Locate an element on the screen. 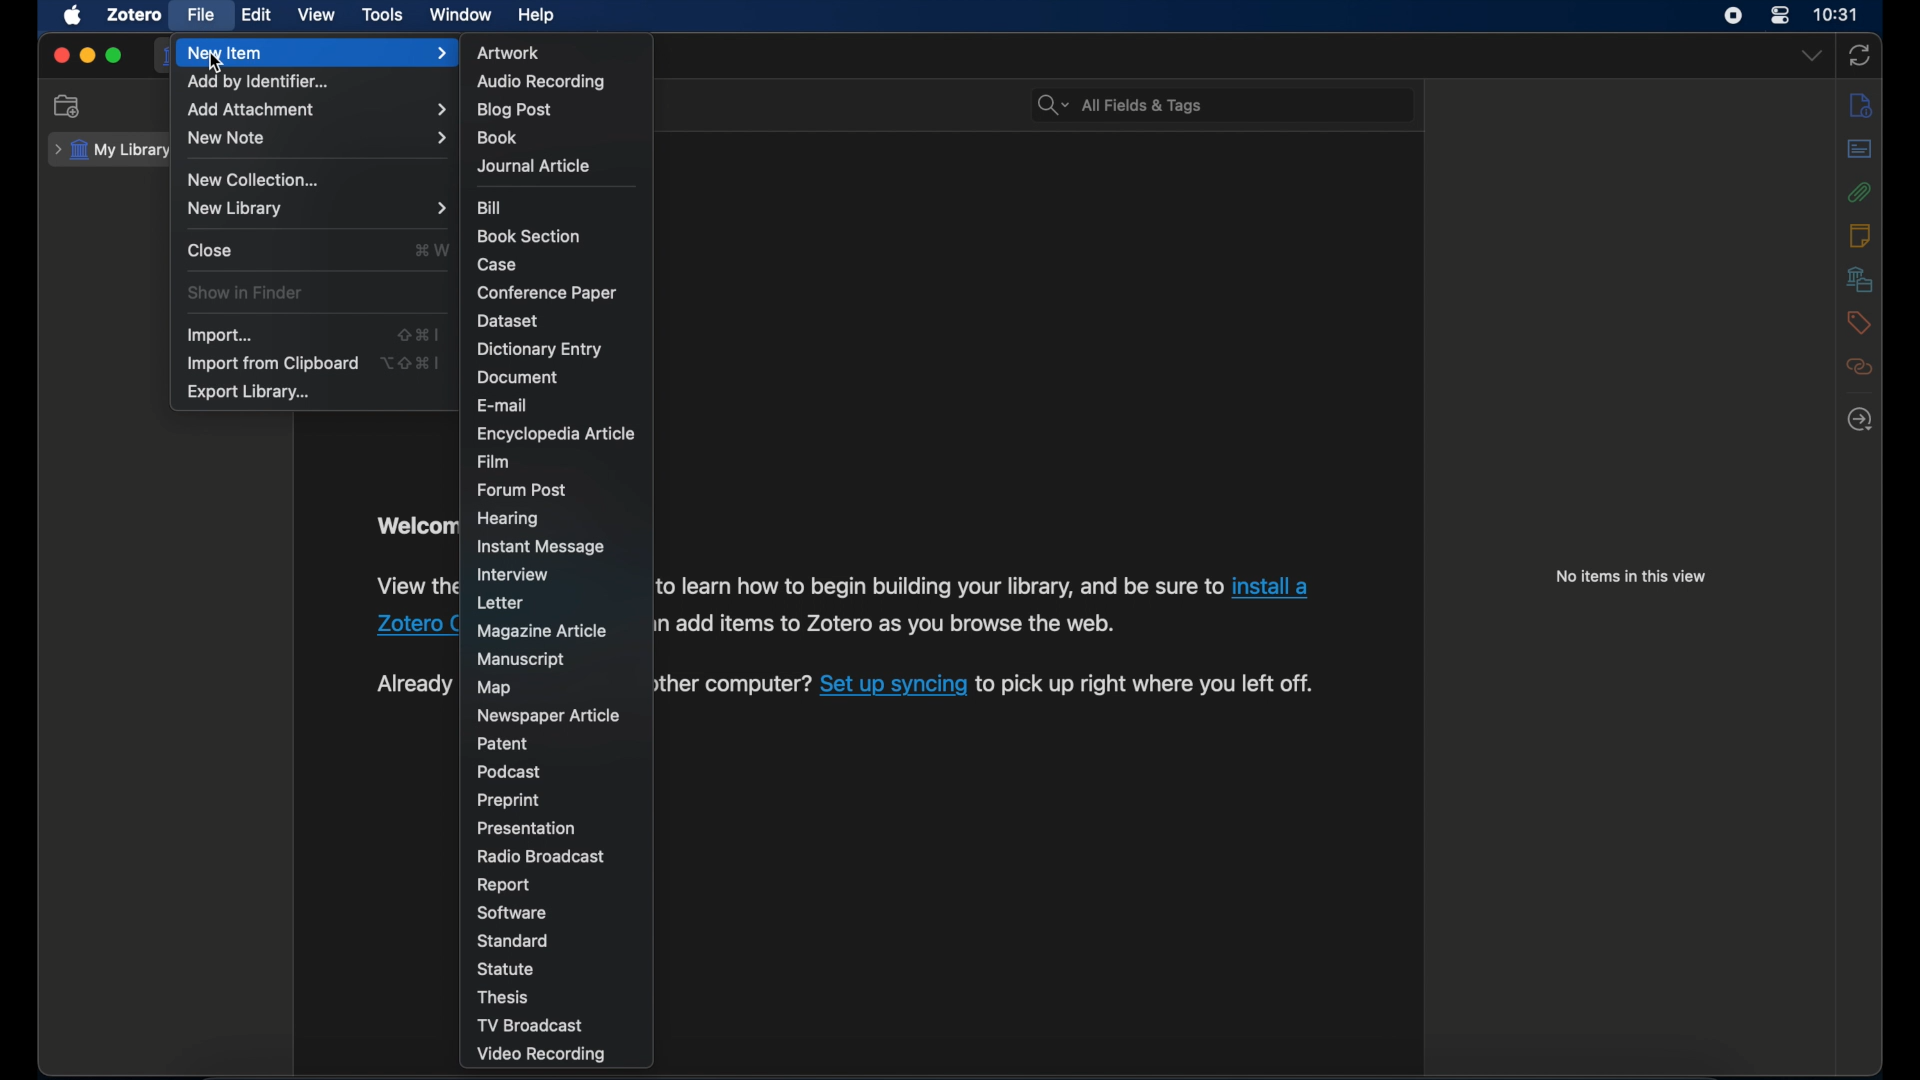  libraries is located at coordinates (1861, 279).